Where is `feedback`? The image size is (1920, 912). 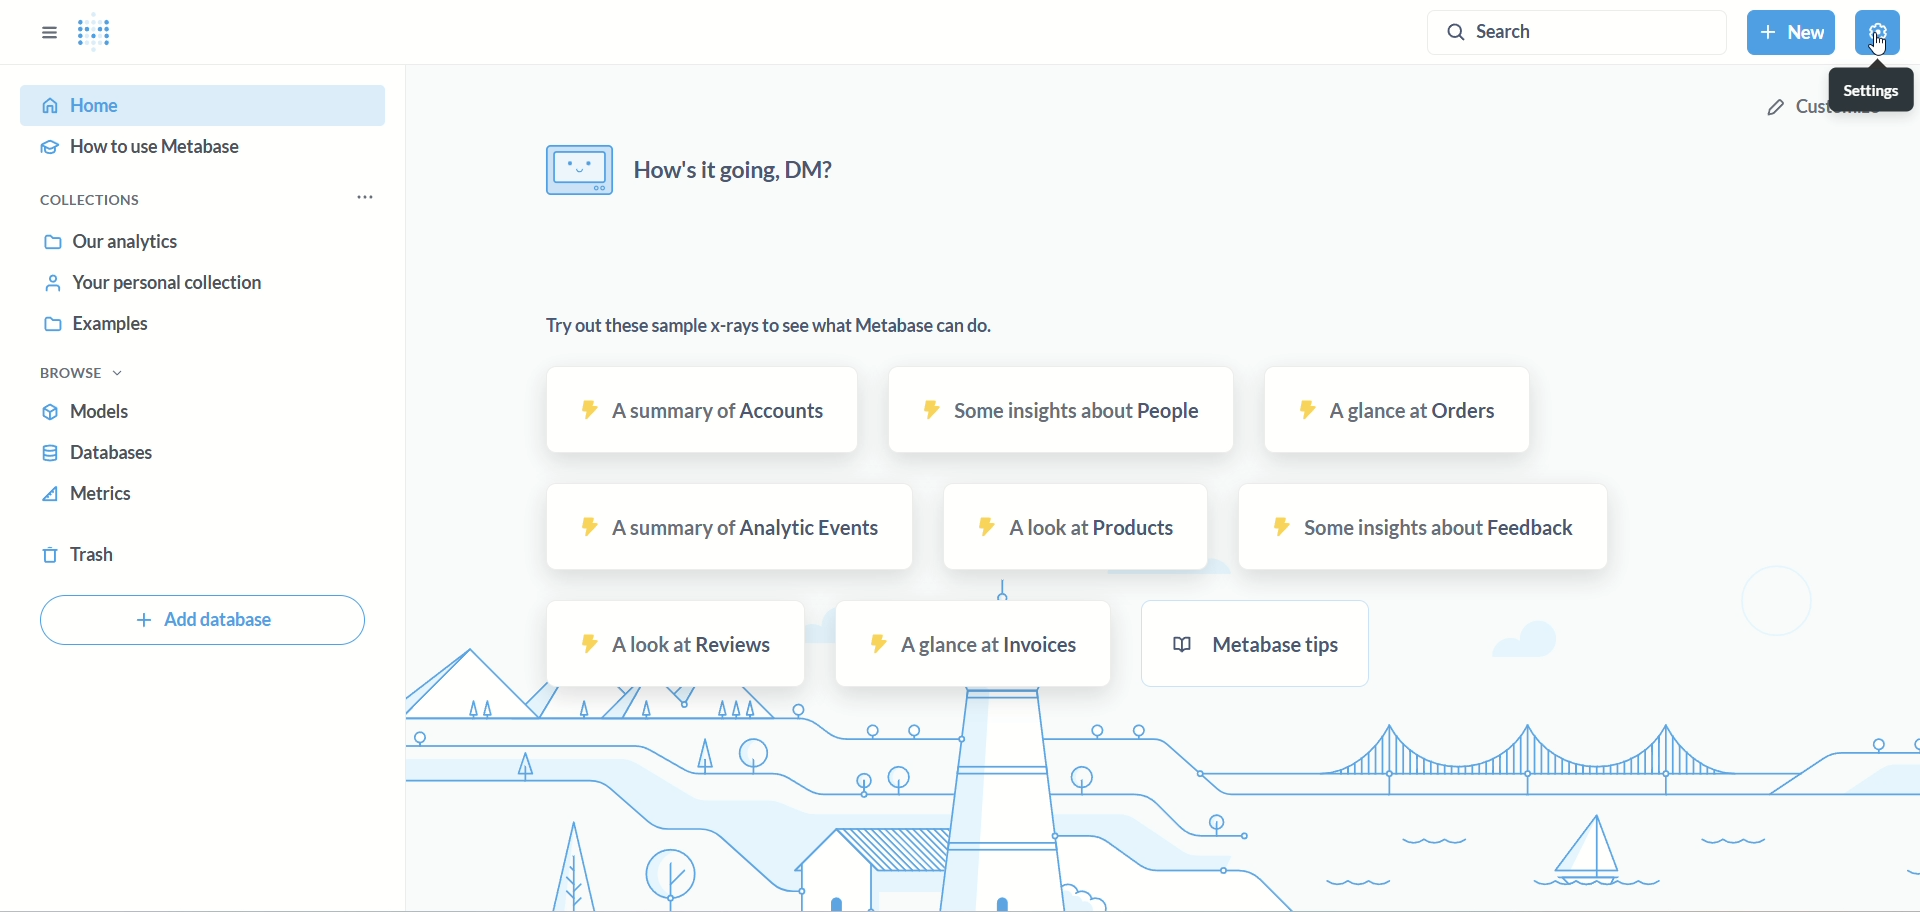 feedback is located at coordinates (1427, 525).